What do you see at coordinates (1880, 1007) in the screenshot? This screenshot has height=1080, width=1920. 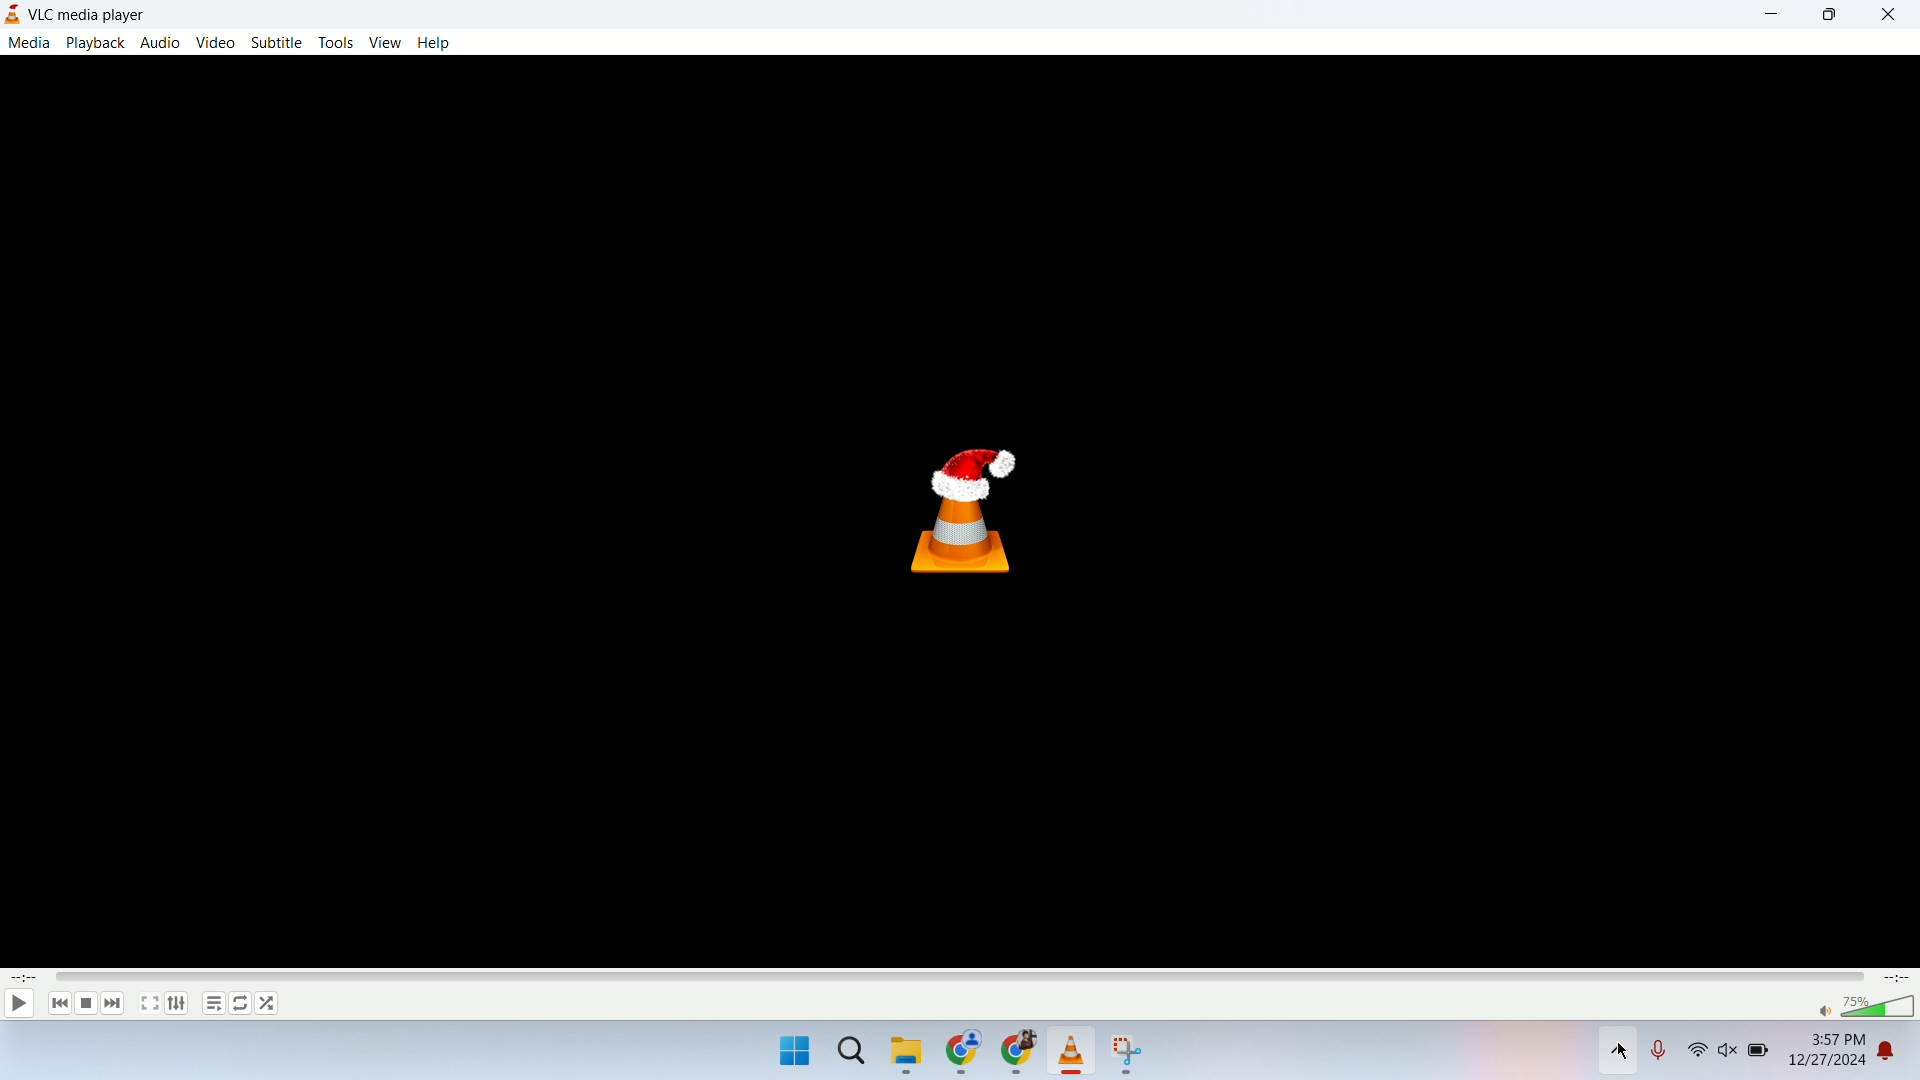 I see `volume bar` at bounding box center [1880, 1007].